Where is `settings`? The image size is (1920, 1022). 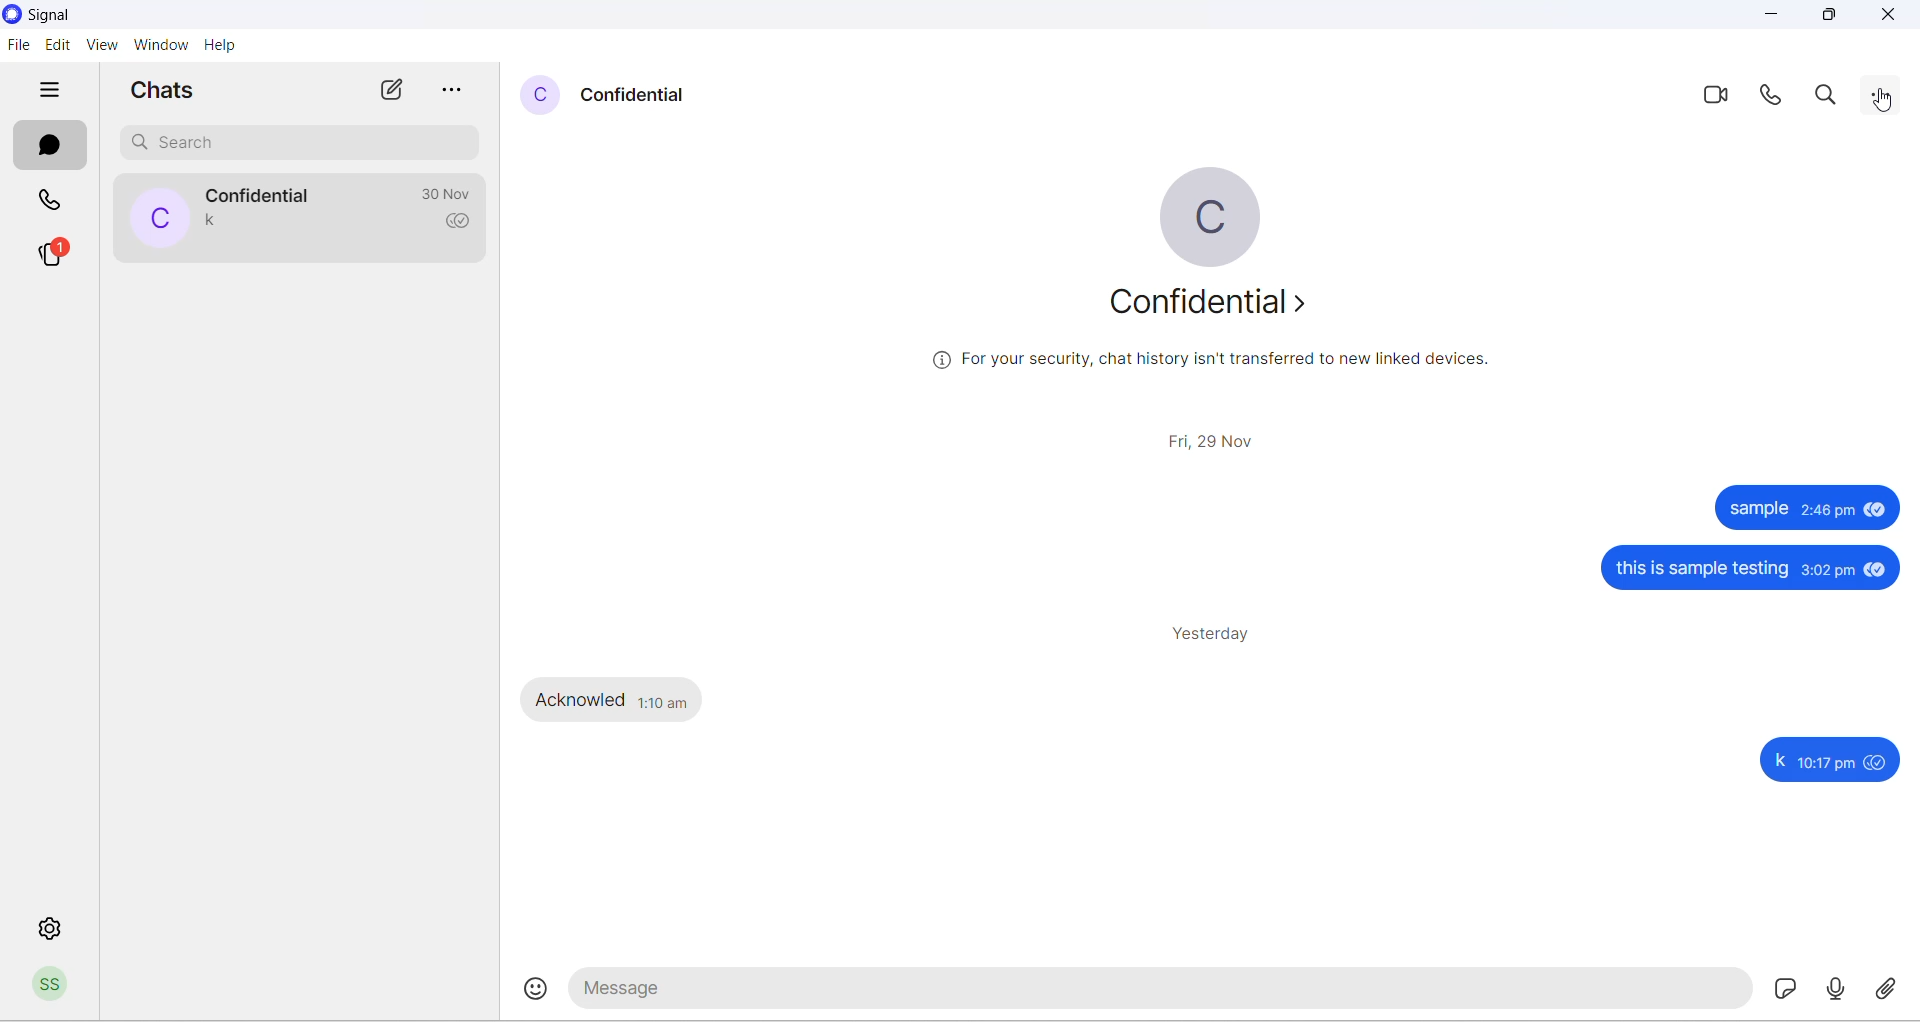
settings is located at coordinates (55, 934).